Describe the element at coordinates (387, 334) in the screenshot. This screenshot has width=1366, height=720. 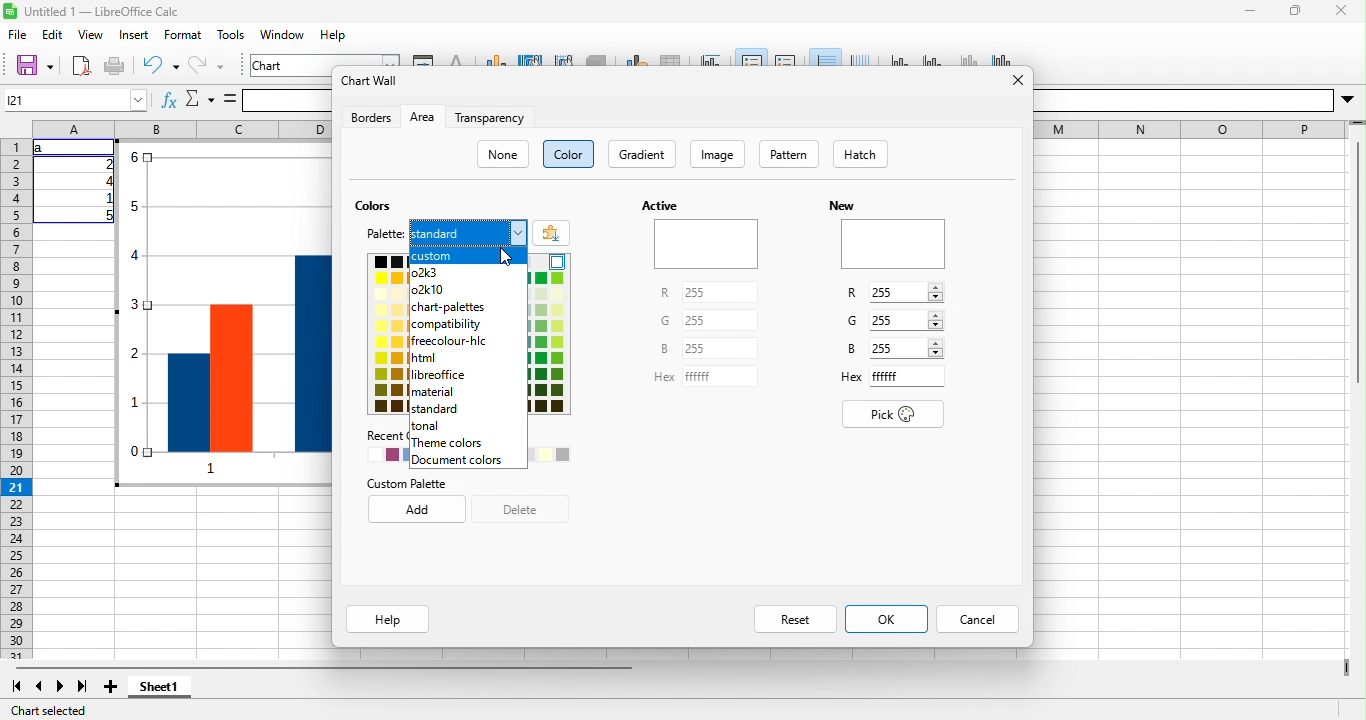
I see `color pallete` at that location.